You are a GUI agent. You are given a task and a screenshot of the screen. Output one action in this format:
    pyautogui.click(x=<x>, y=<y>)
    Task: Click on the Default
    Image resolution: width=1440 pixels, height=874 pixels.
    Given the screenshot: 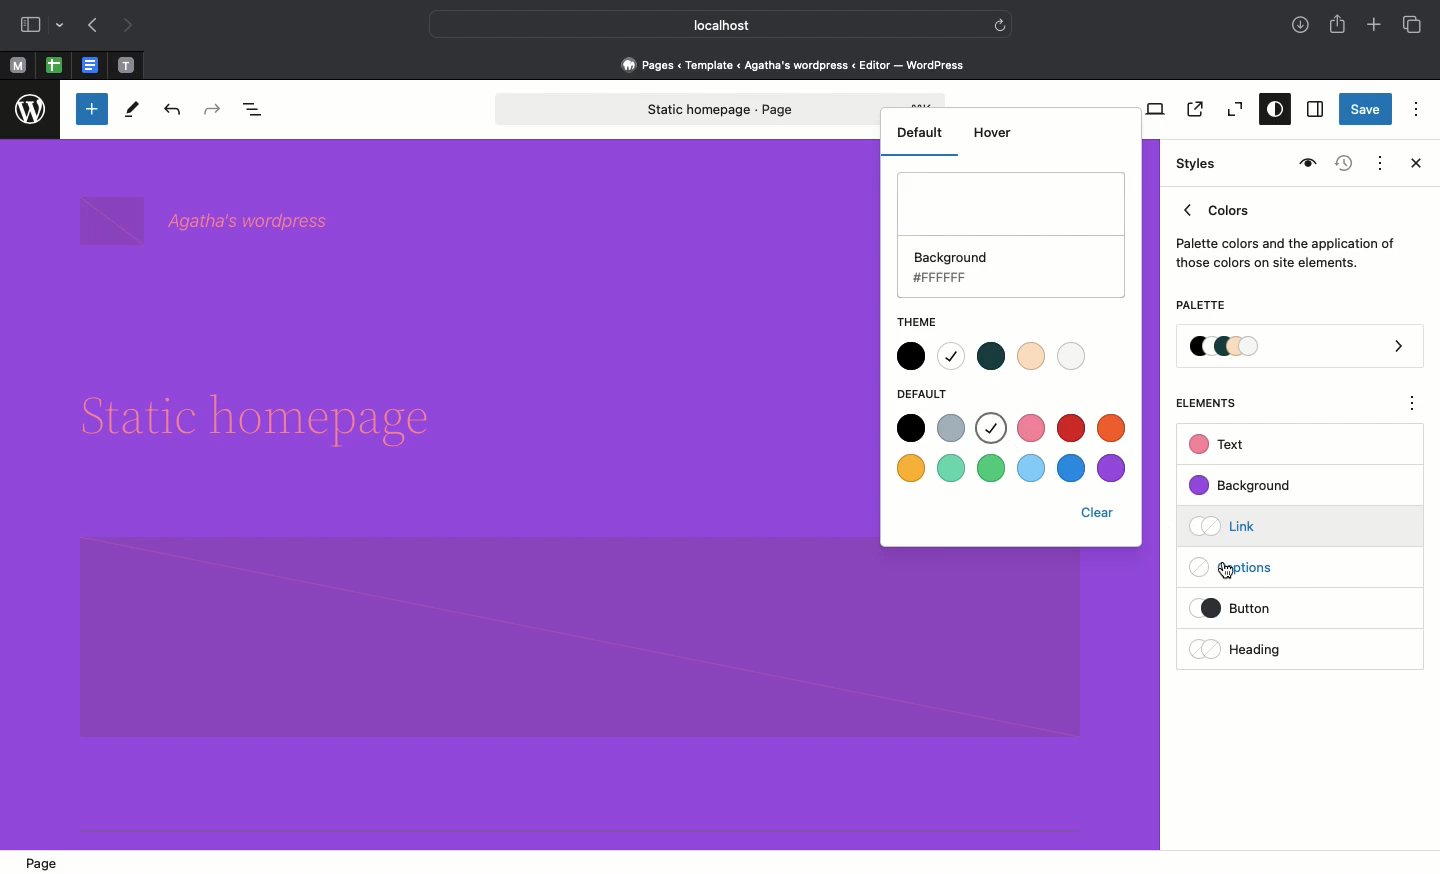 What is the action you would take?
    pyautogui.click(x=926, y=392)
    